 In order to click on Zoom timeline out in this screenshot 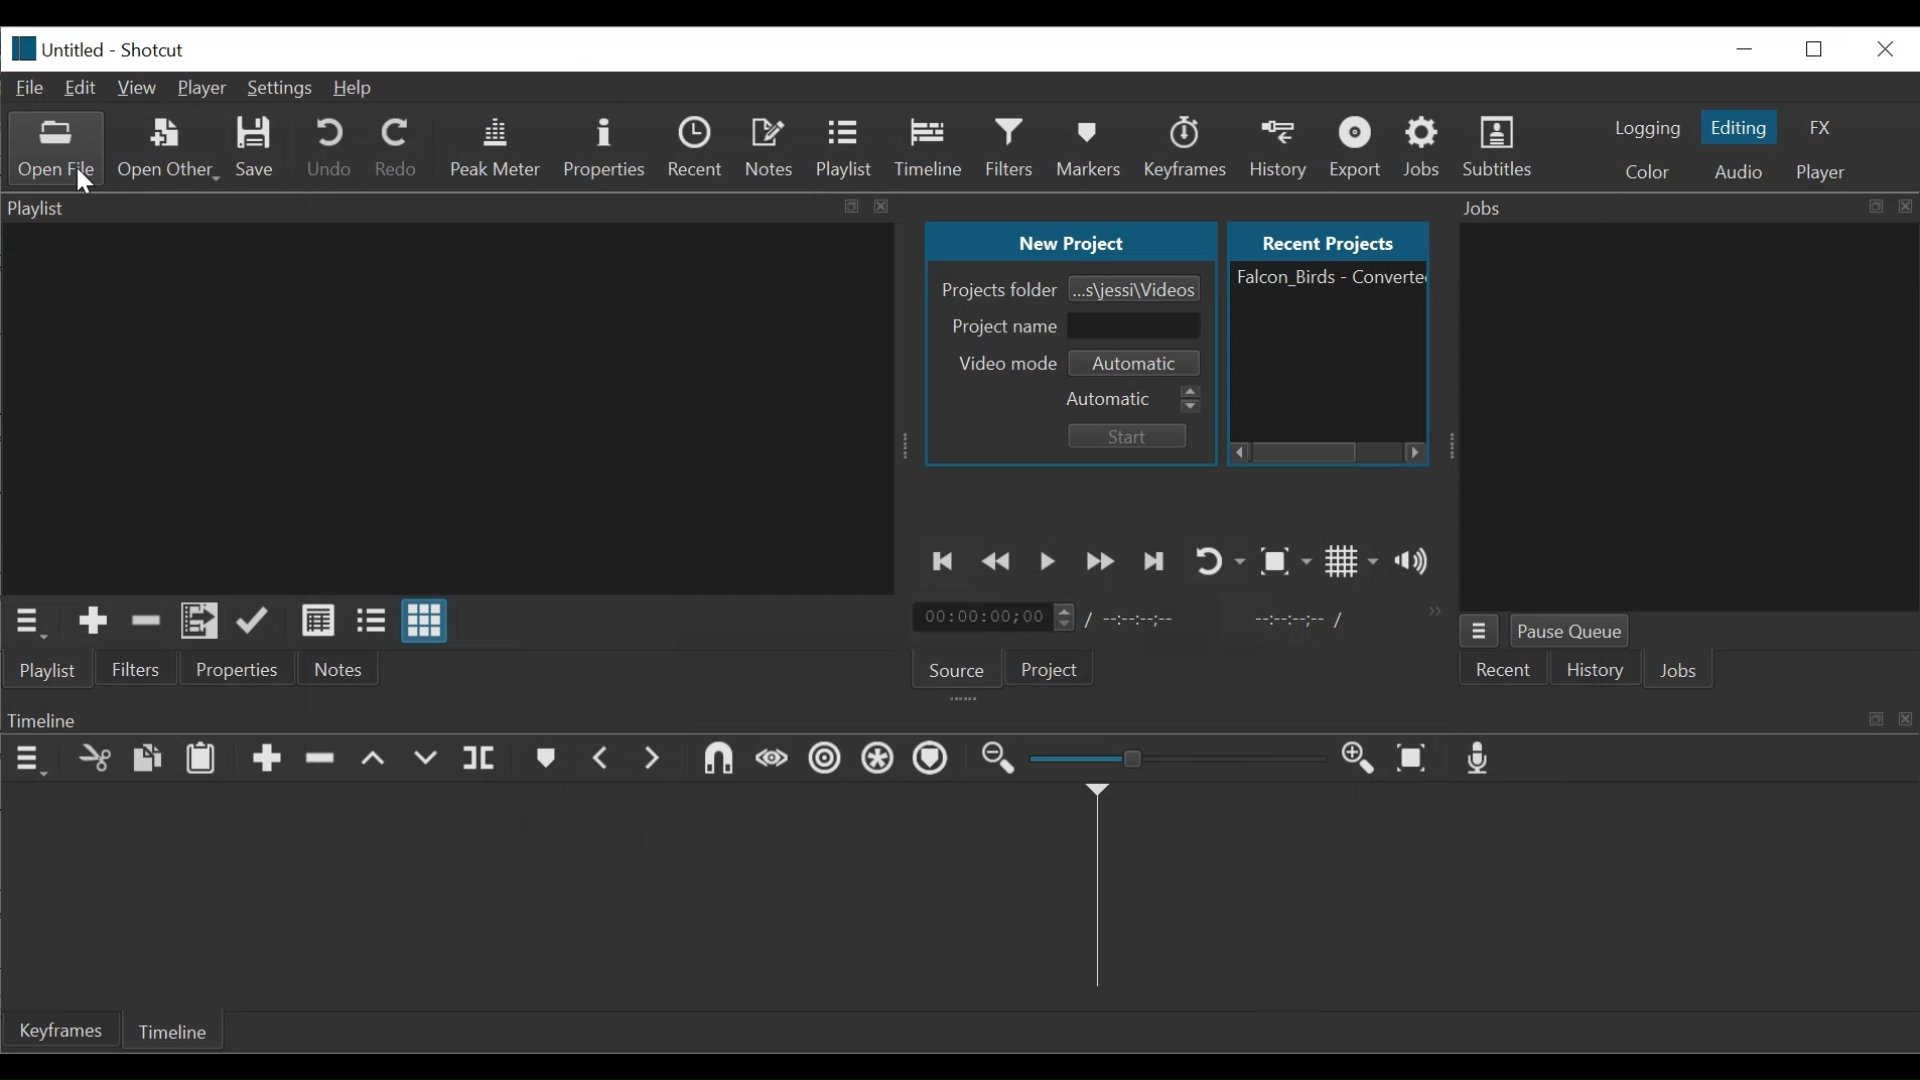, I will do `click(995, 763)`.